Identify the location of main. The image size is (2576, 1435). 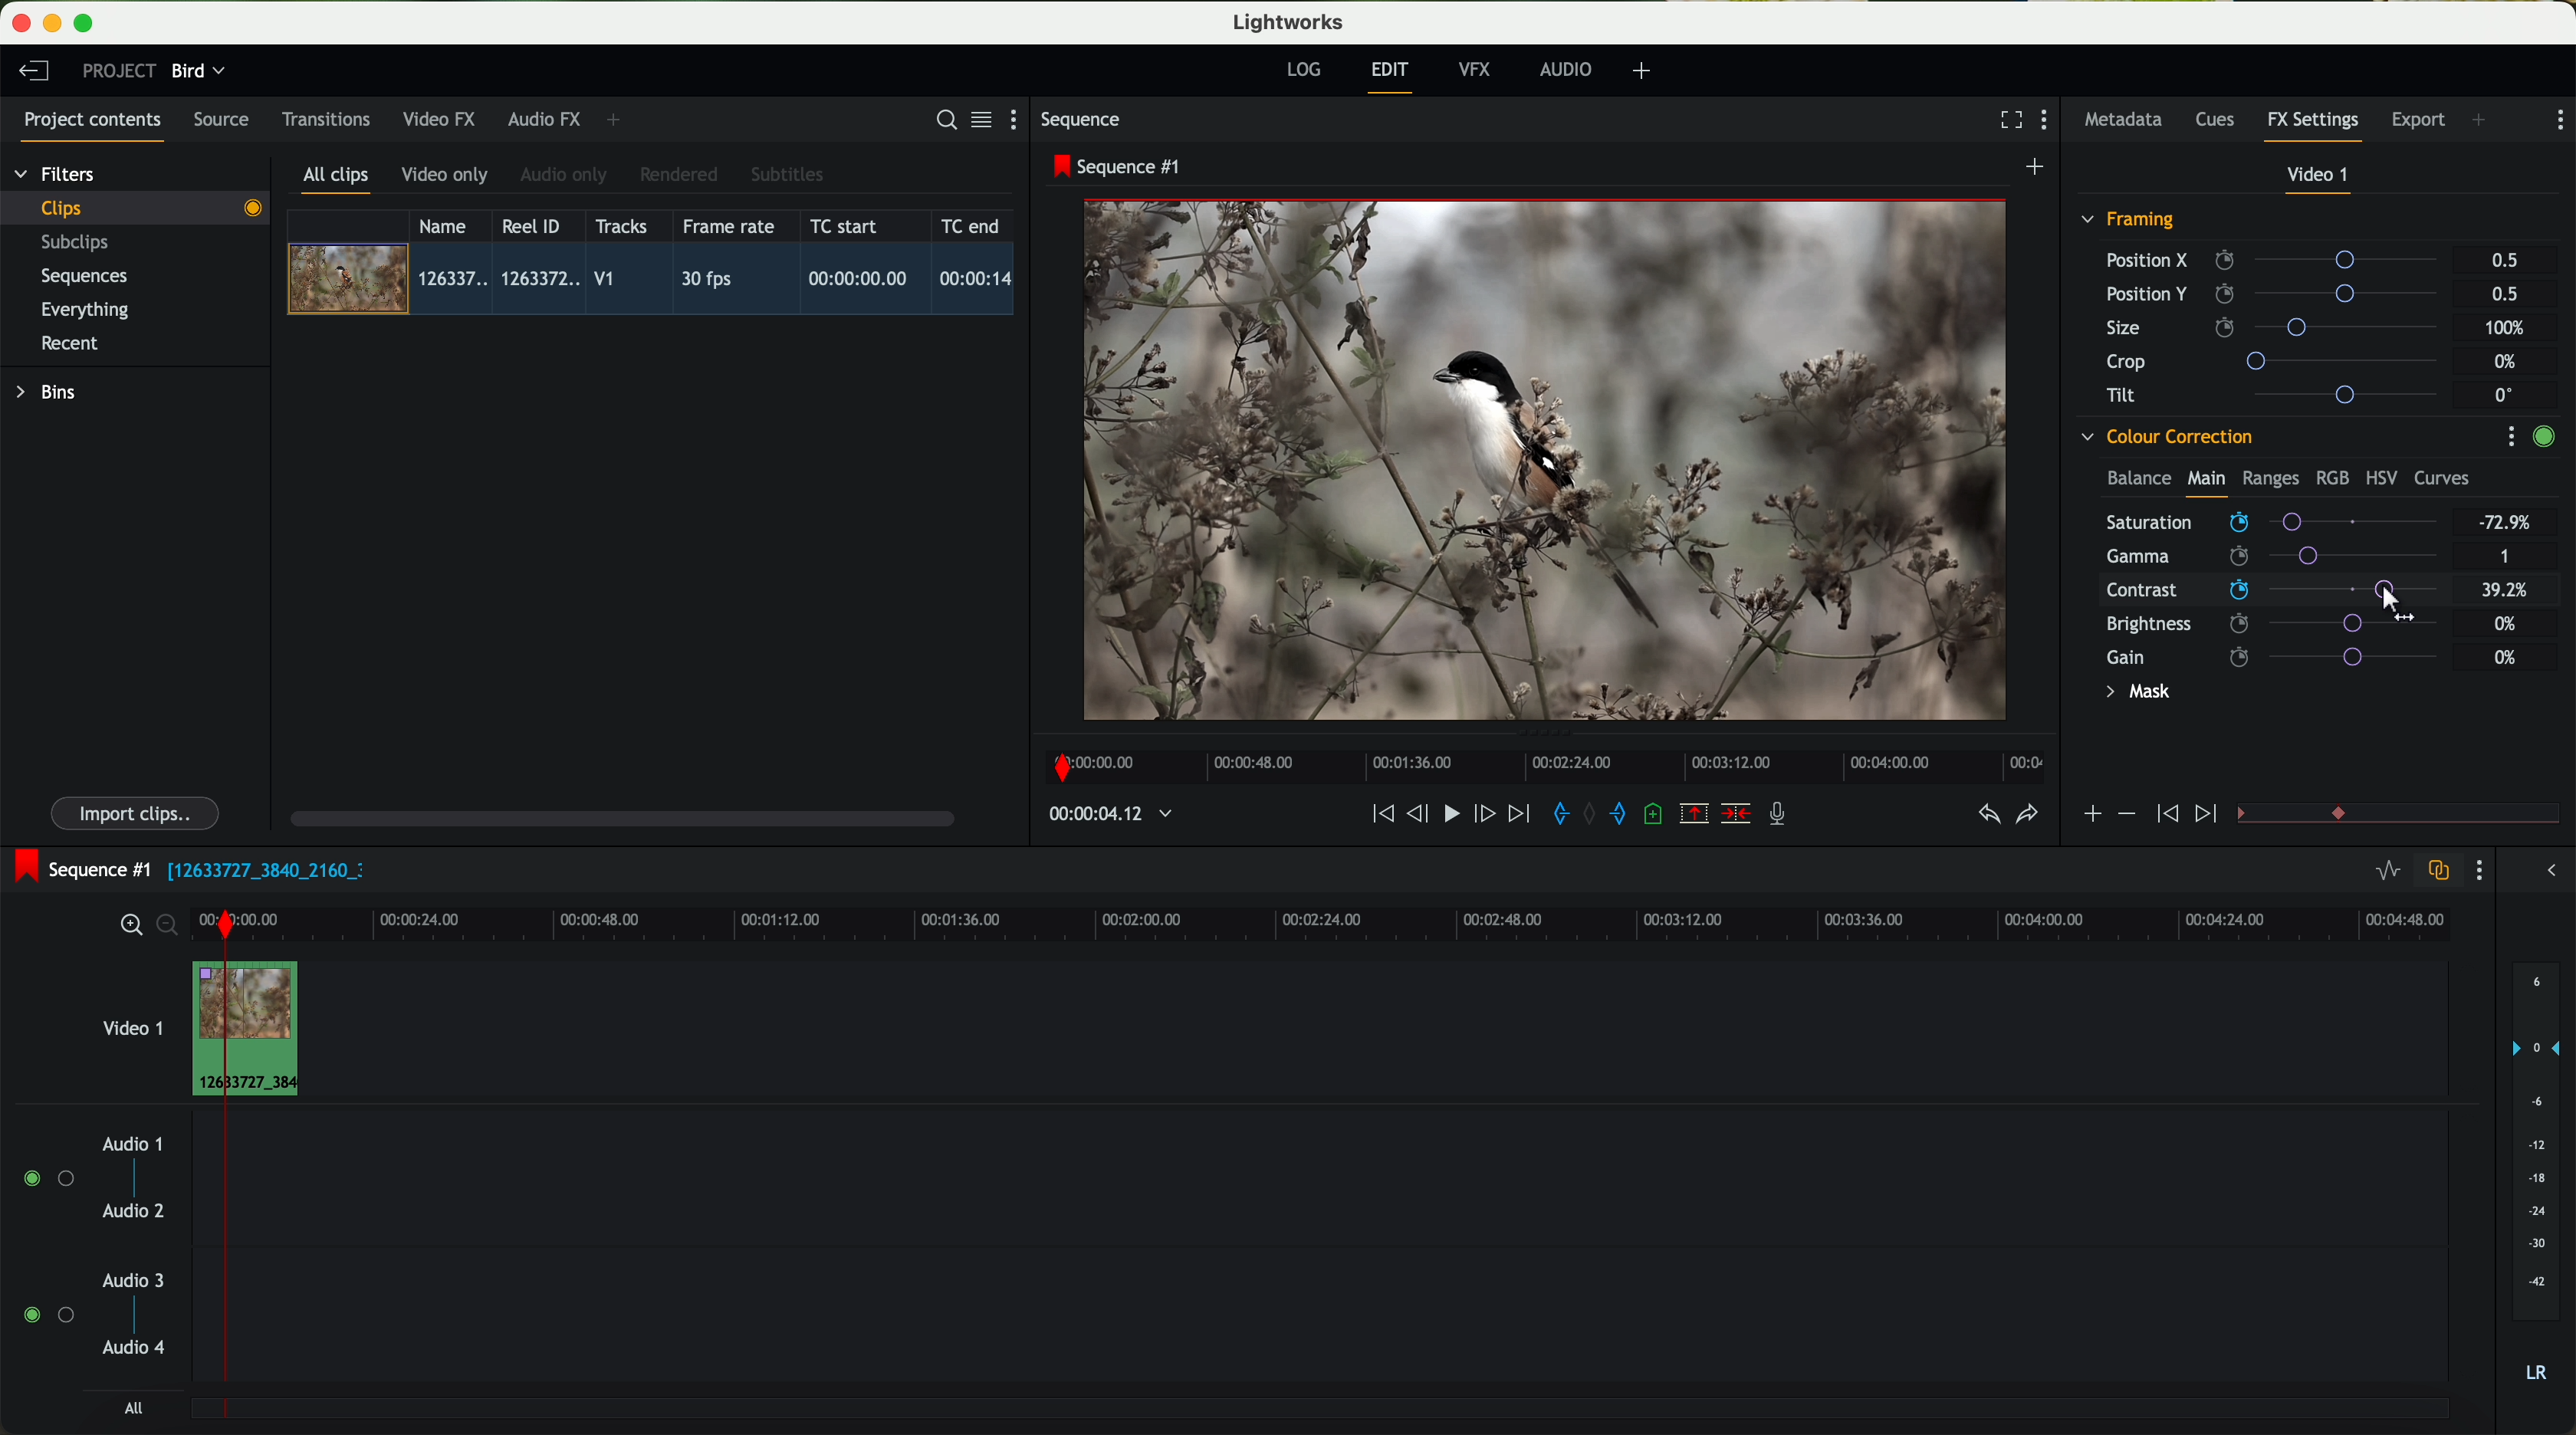
(2206, 482).